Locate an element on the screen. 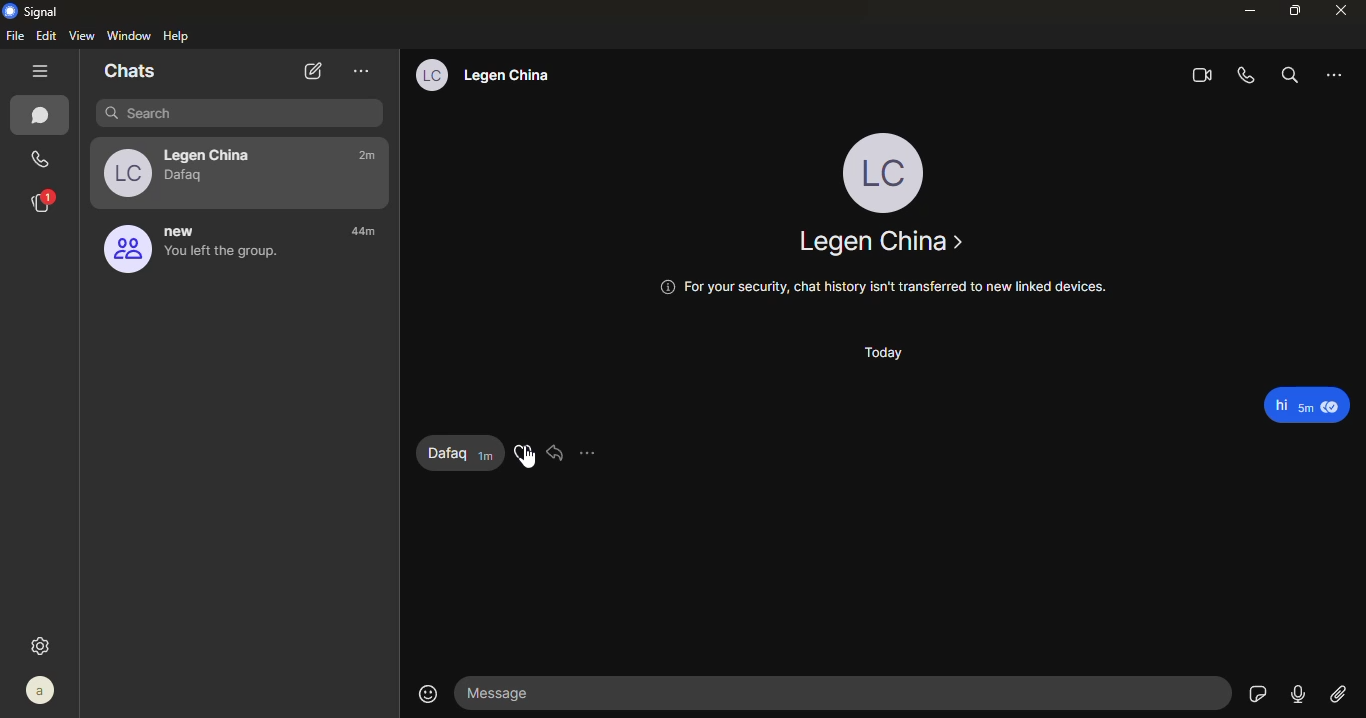  record is located at coordinates (1297, 692).